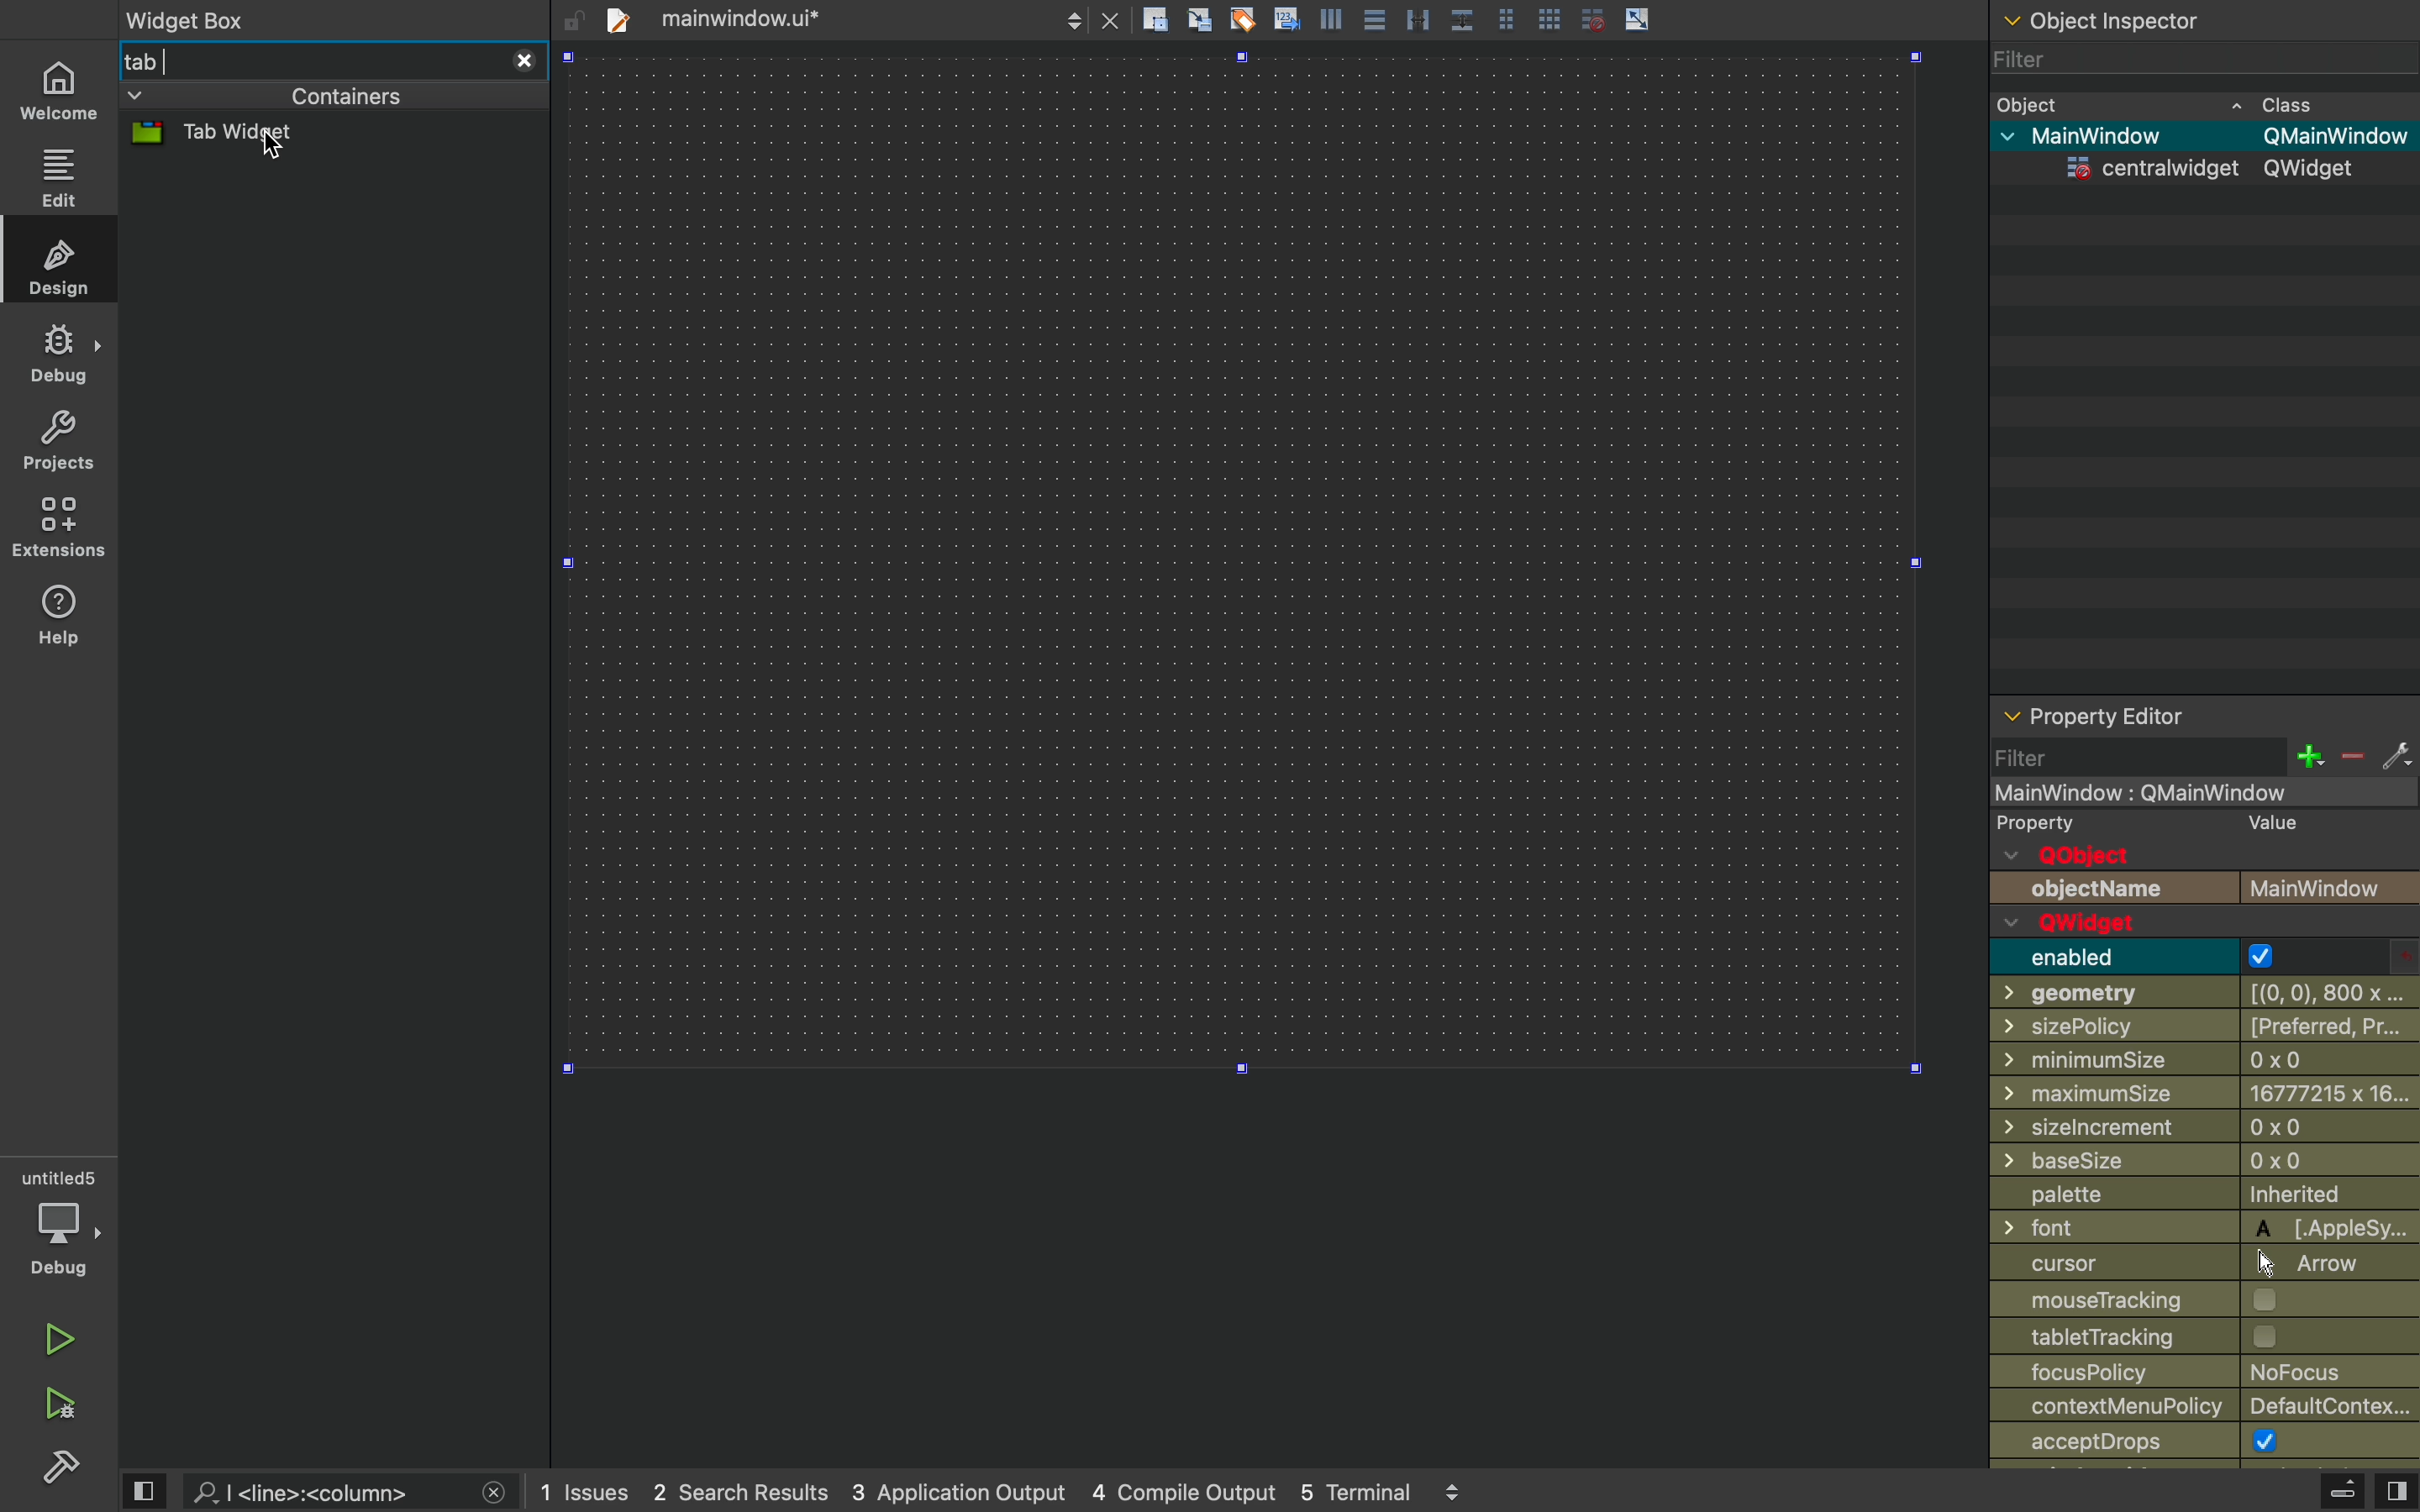 The image size is (2420, 1512). What do you see at coordinates (2204, 1095) in the screenshot?
I see `minimum size` at bounding box center [2204, 1095].